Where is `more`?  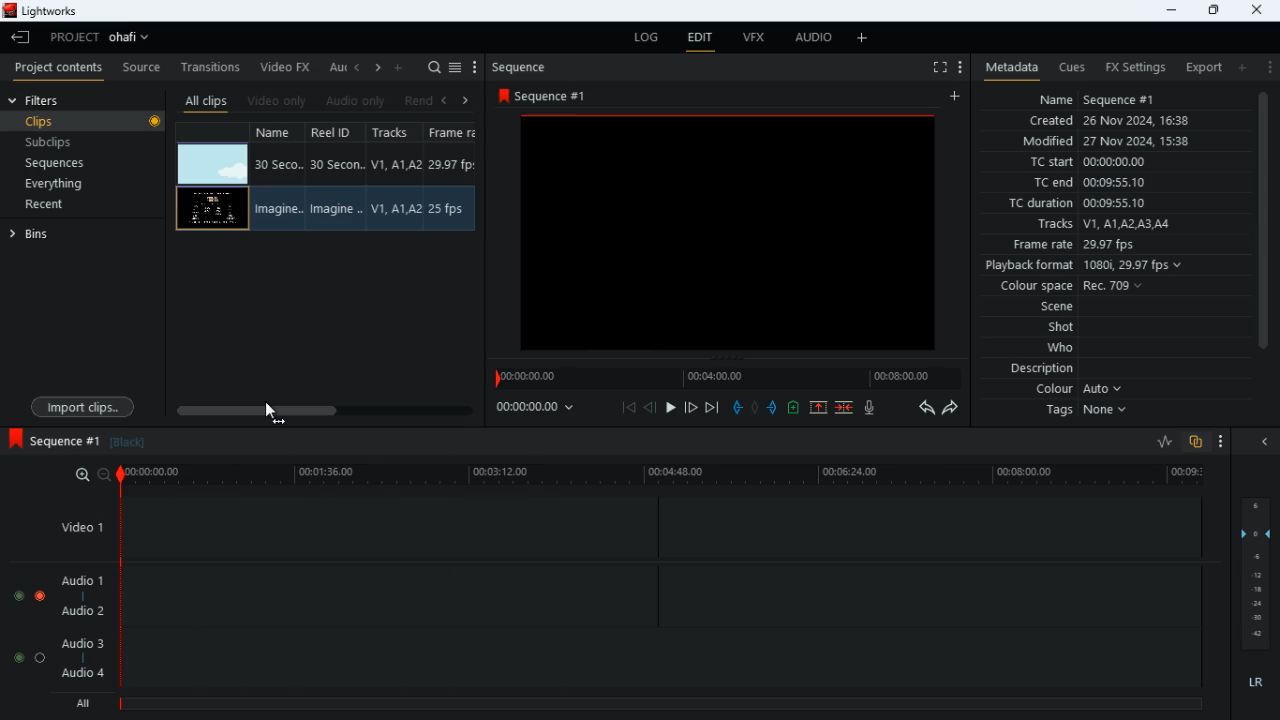 more is located at coordinates (478, 66).